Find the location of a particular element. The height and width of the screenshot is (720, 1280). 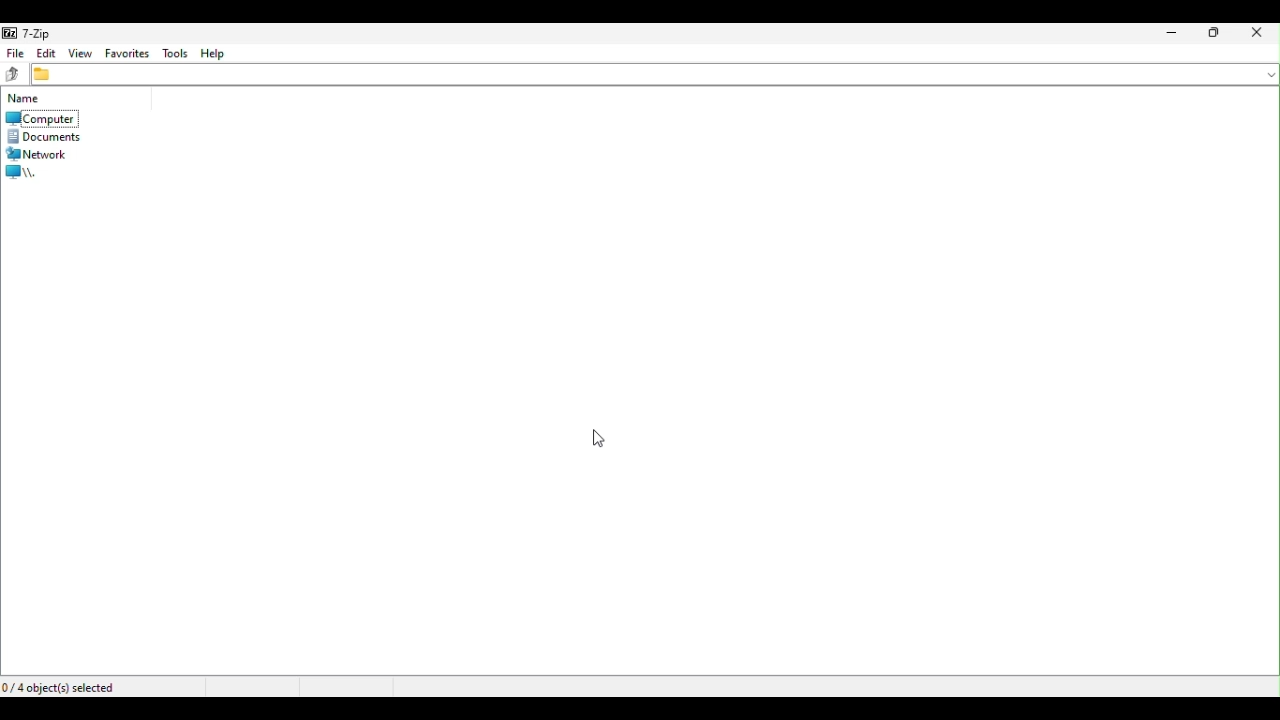

help is located at coordinates (221, 52).